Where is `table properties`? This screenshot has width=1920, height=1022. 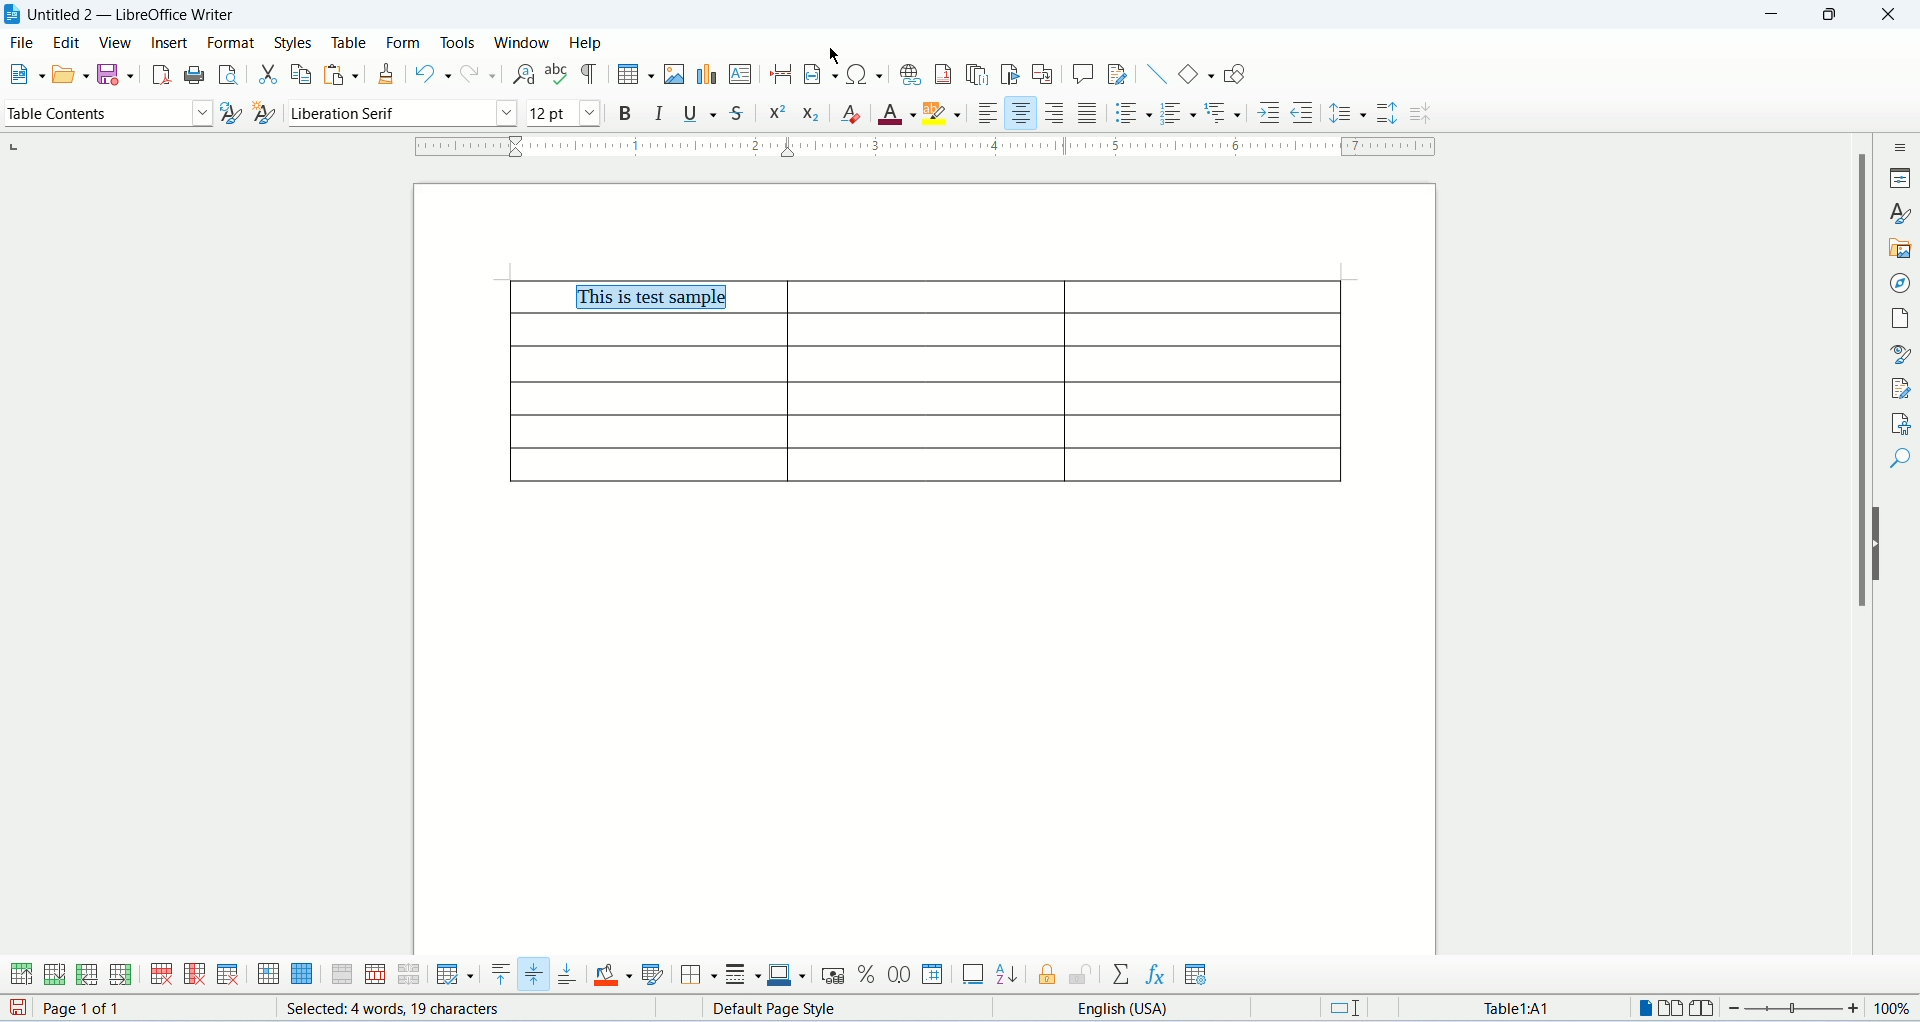 table properties is located at coordinates (1195, 975).